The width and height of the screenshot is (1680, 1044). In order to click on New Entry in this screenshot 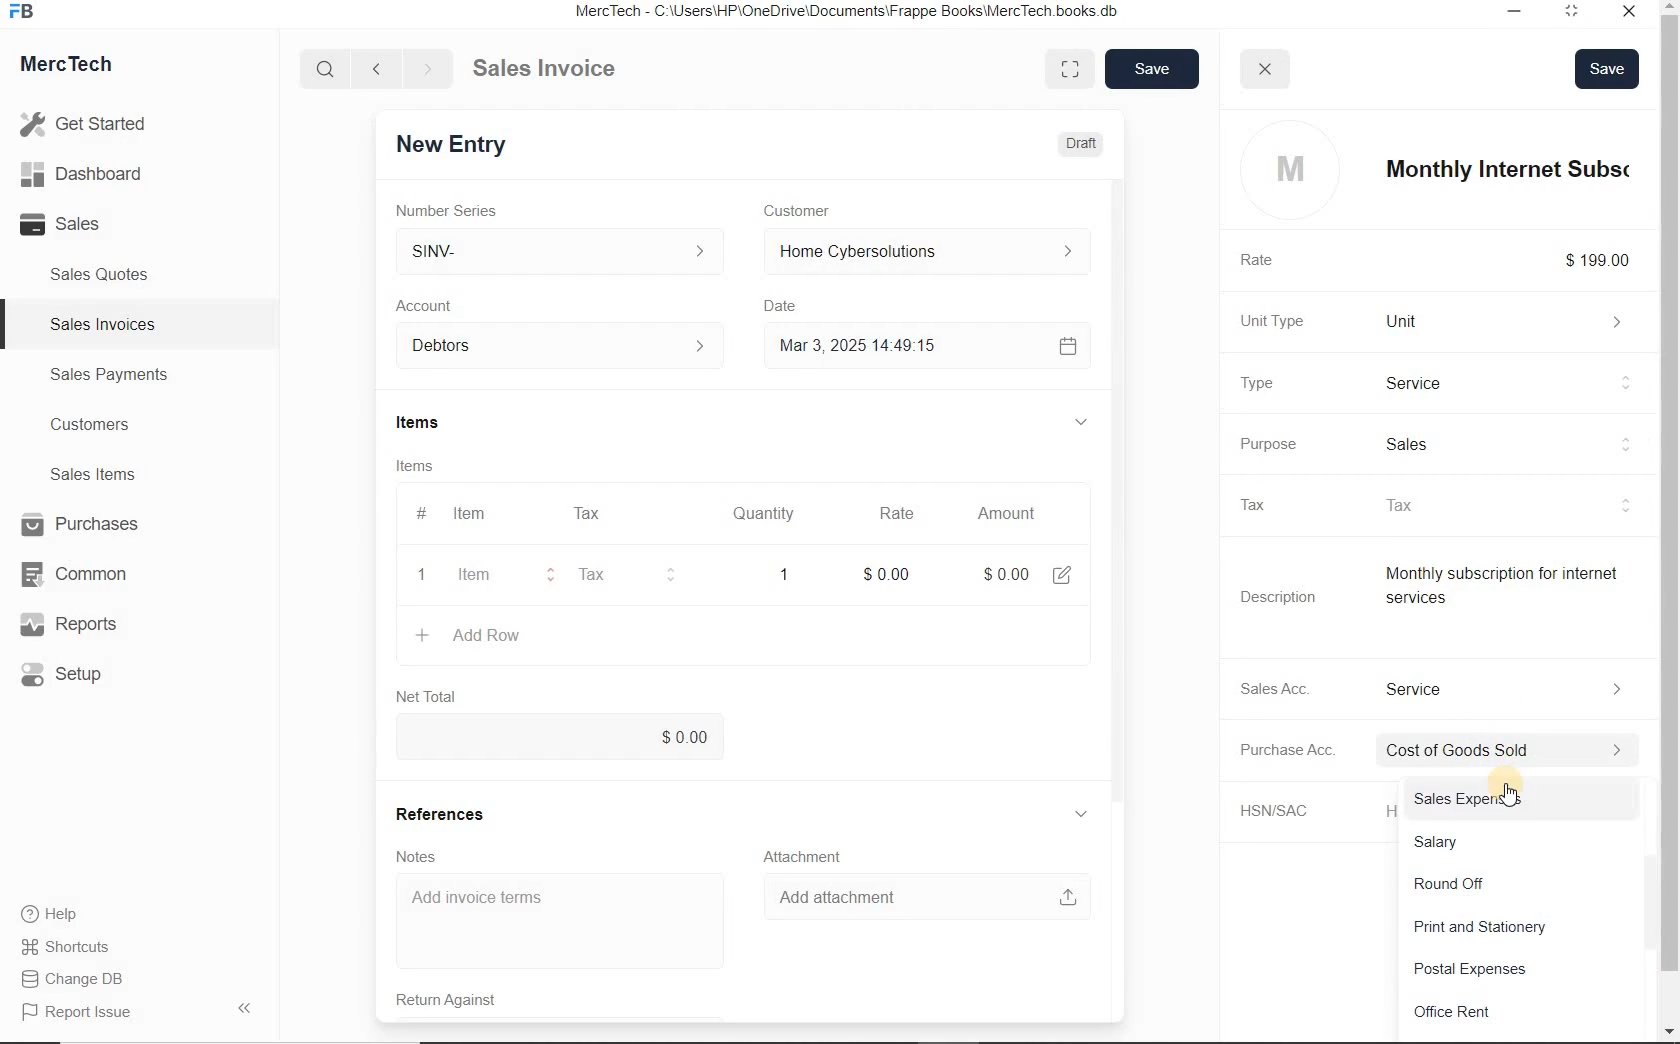, I will do `click(468, 143)`.